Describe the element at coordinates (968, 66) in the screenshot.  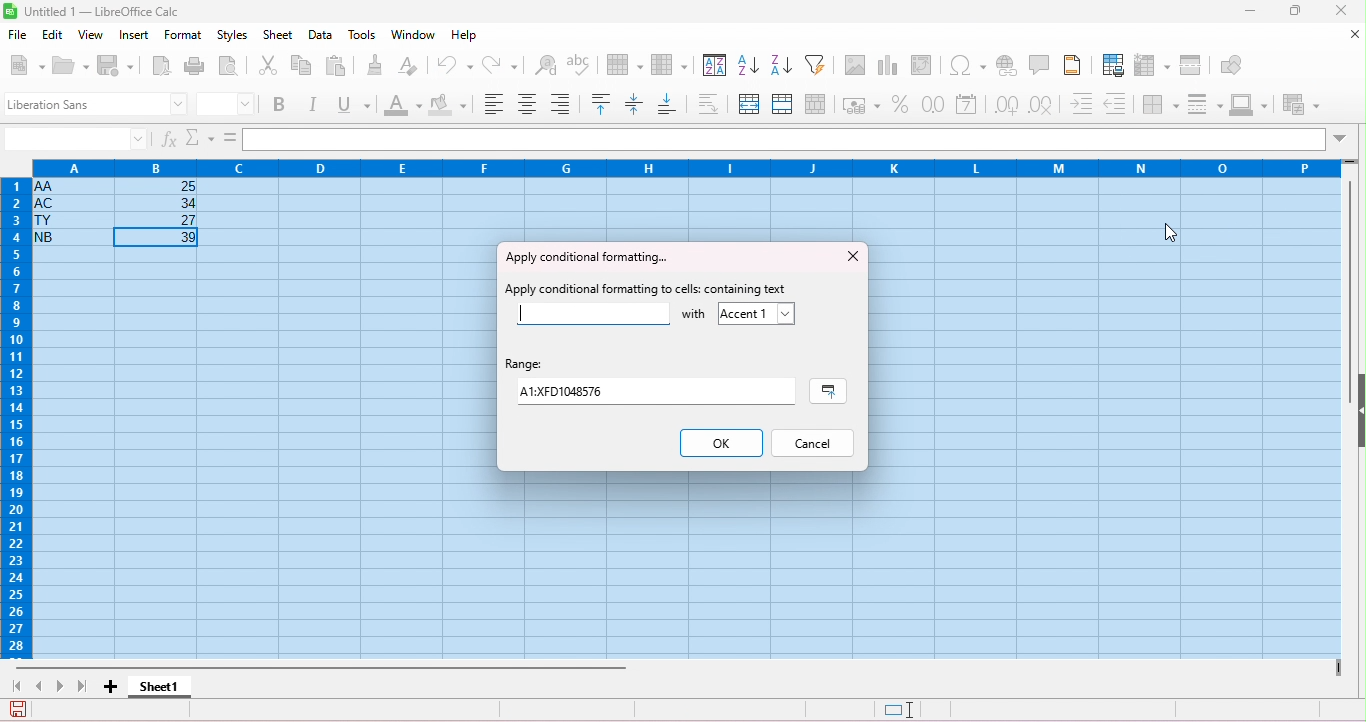
I see `insert special characters` at that location.